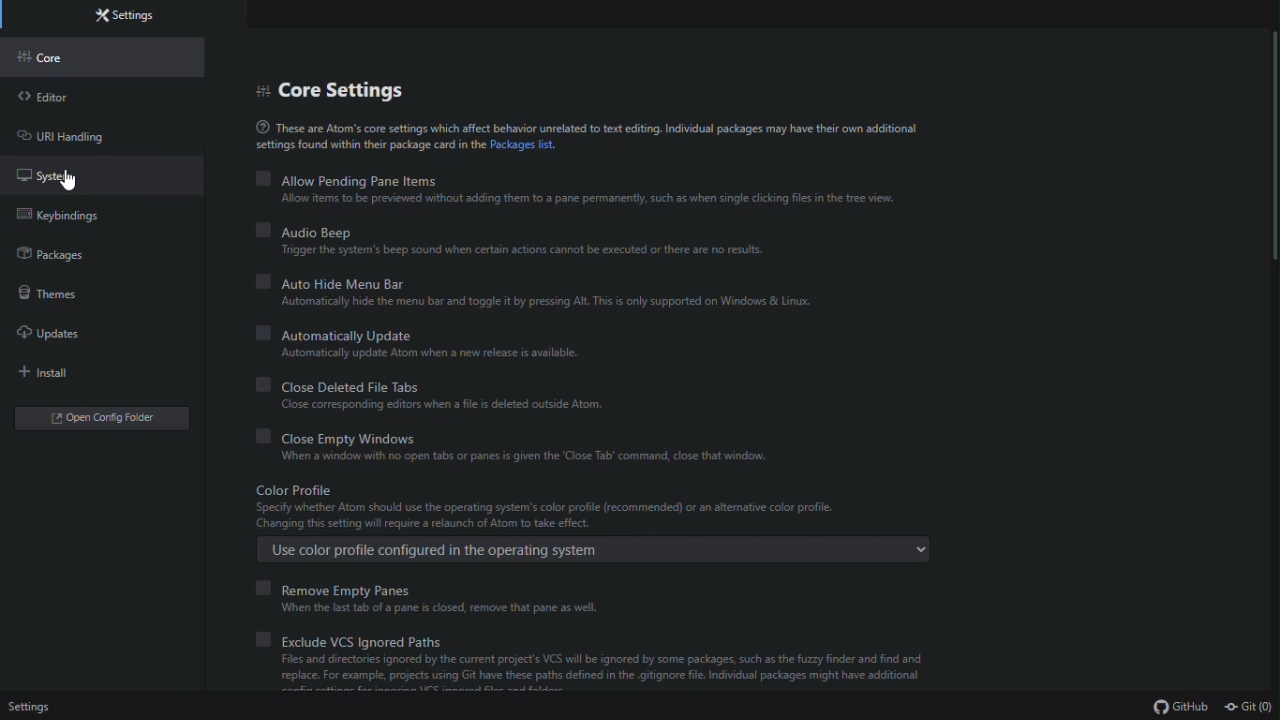  Describe the element at coordinates (78, 136) in the screenshot. I see `URL handling` at that location.